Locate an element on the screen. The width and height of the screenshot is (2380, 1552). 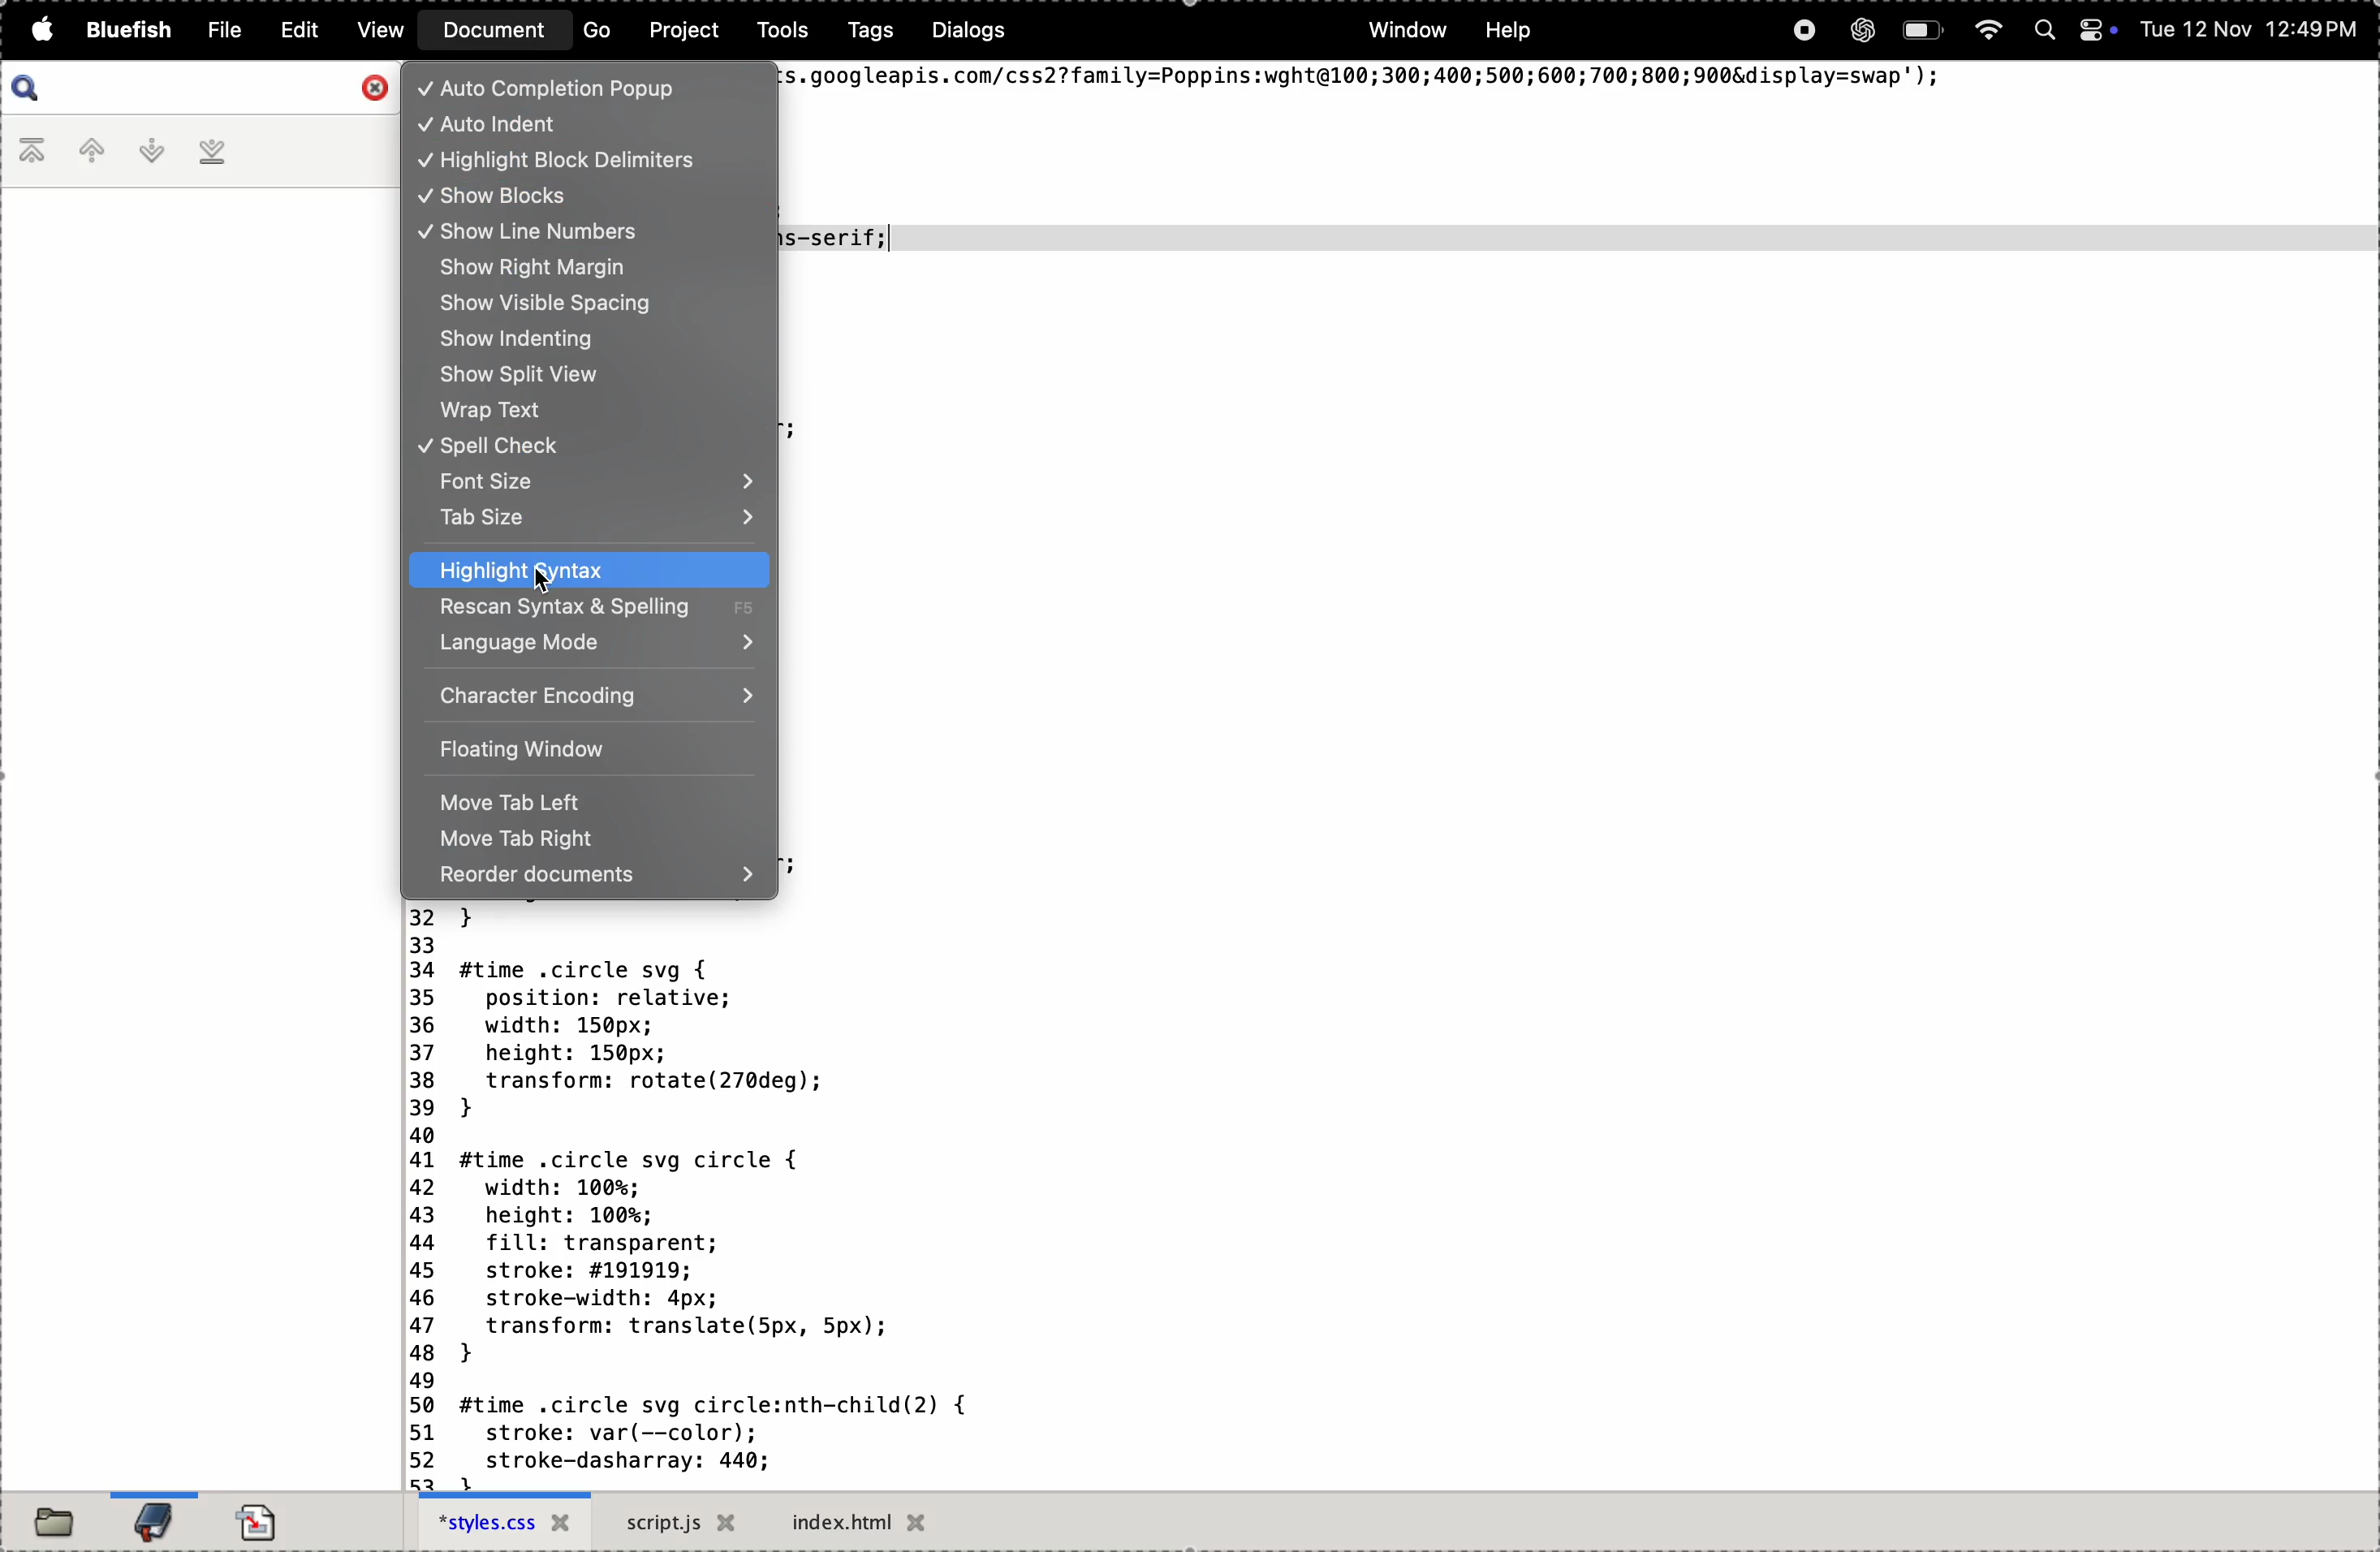
battery is located at coordinates (1924, 32).